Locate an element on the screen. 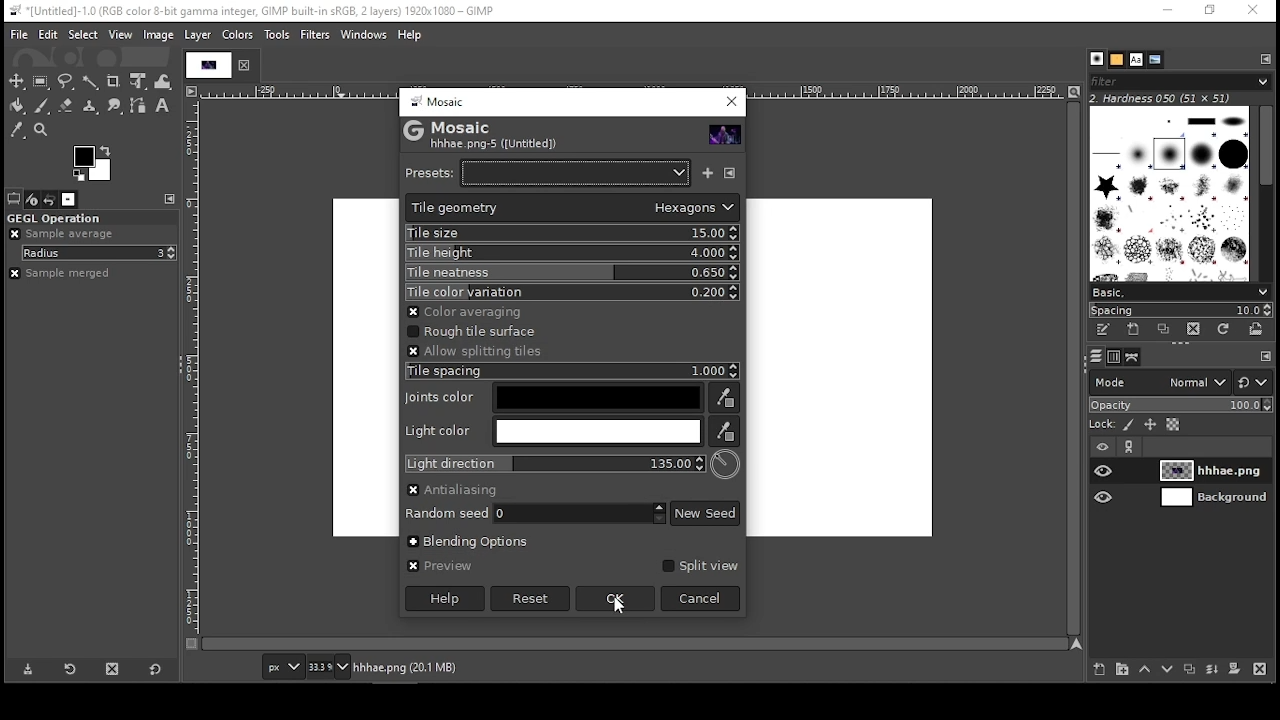 This screenshot has width=1280, height=720. lock alpha channel is located at coordinates (1174, 425).